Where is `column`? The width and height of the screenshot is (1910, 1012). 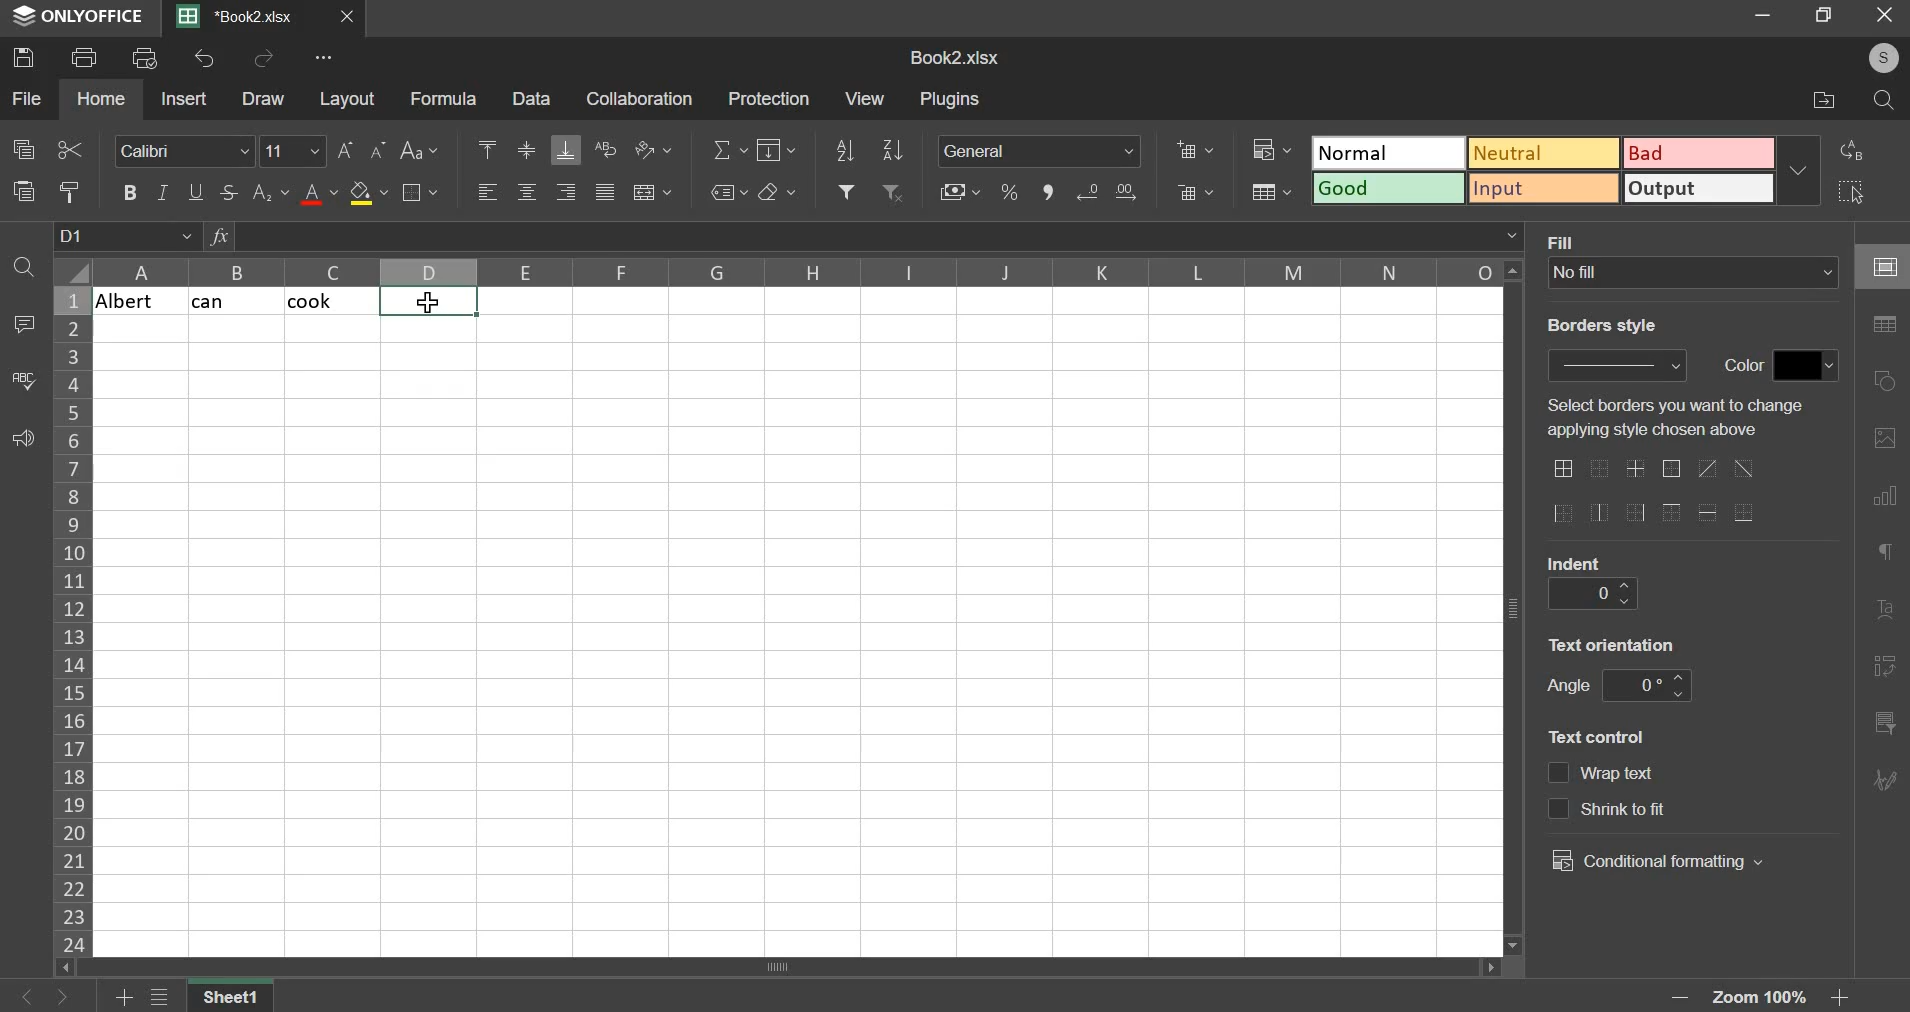 column is located at coordinates (71, 620).